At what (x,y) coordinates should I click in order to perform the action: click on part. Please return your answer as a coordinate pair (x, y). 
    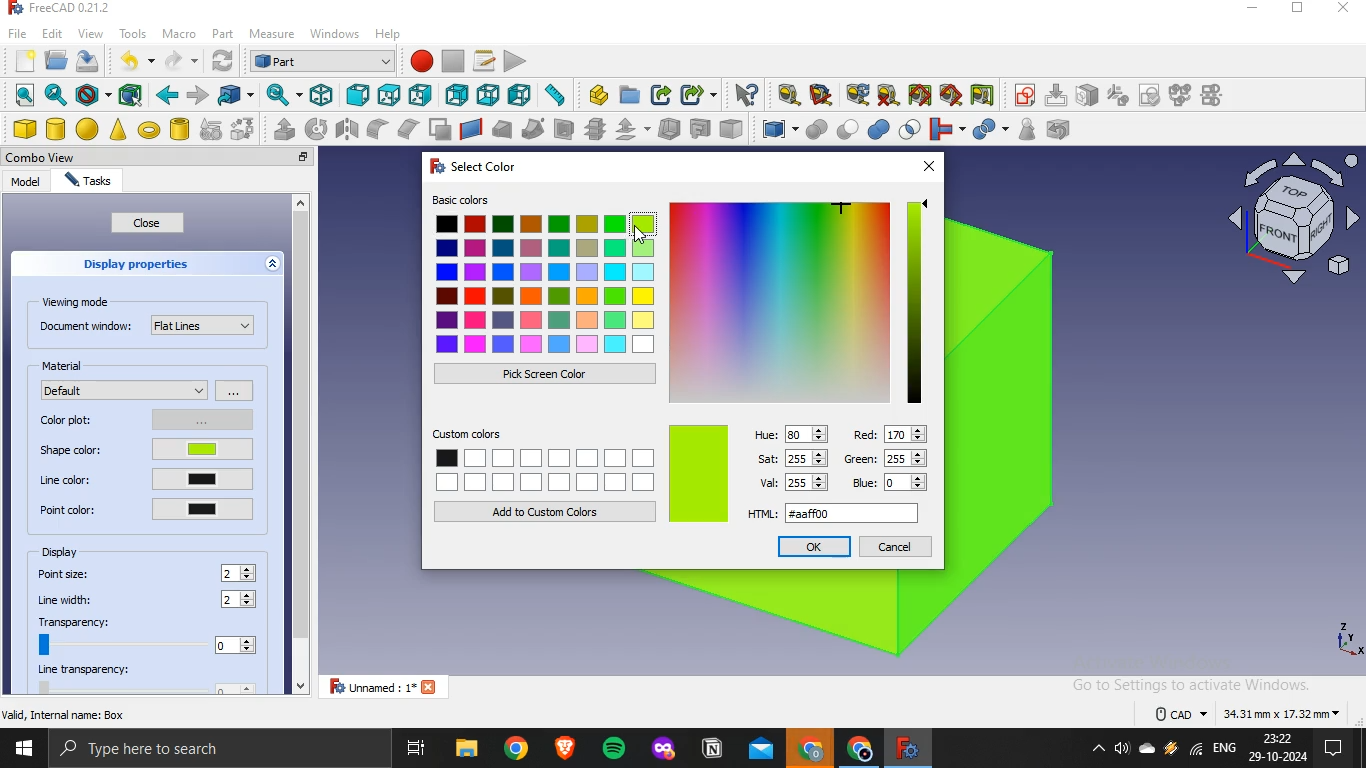
    Looking at the image, I should click on (221, 32).